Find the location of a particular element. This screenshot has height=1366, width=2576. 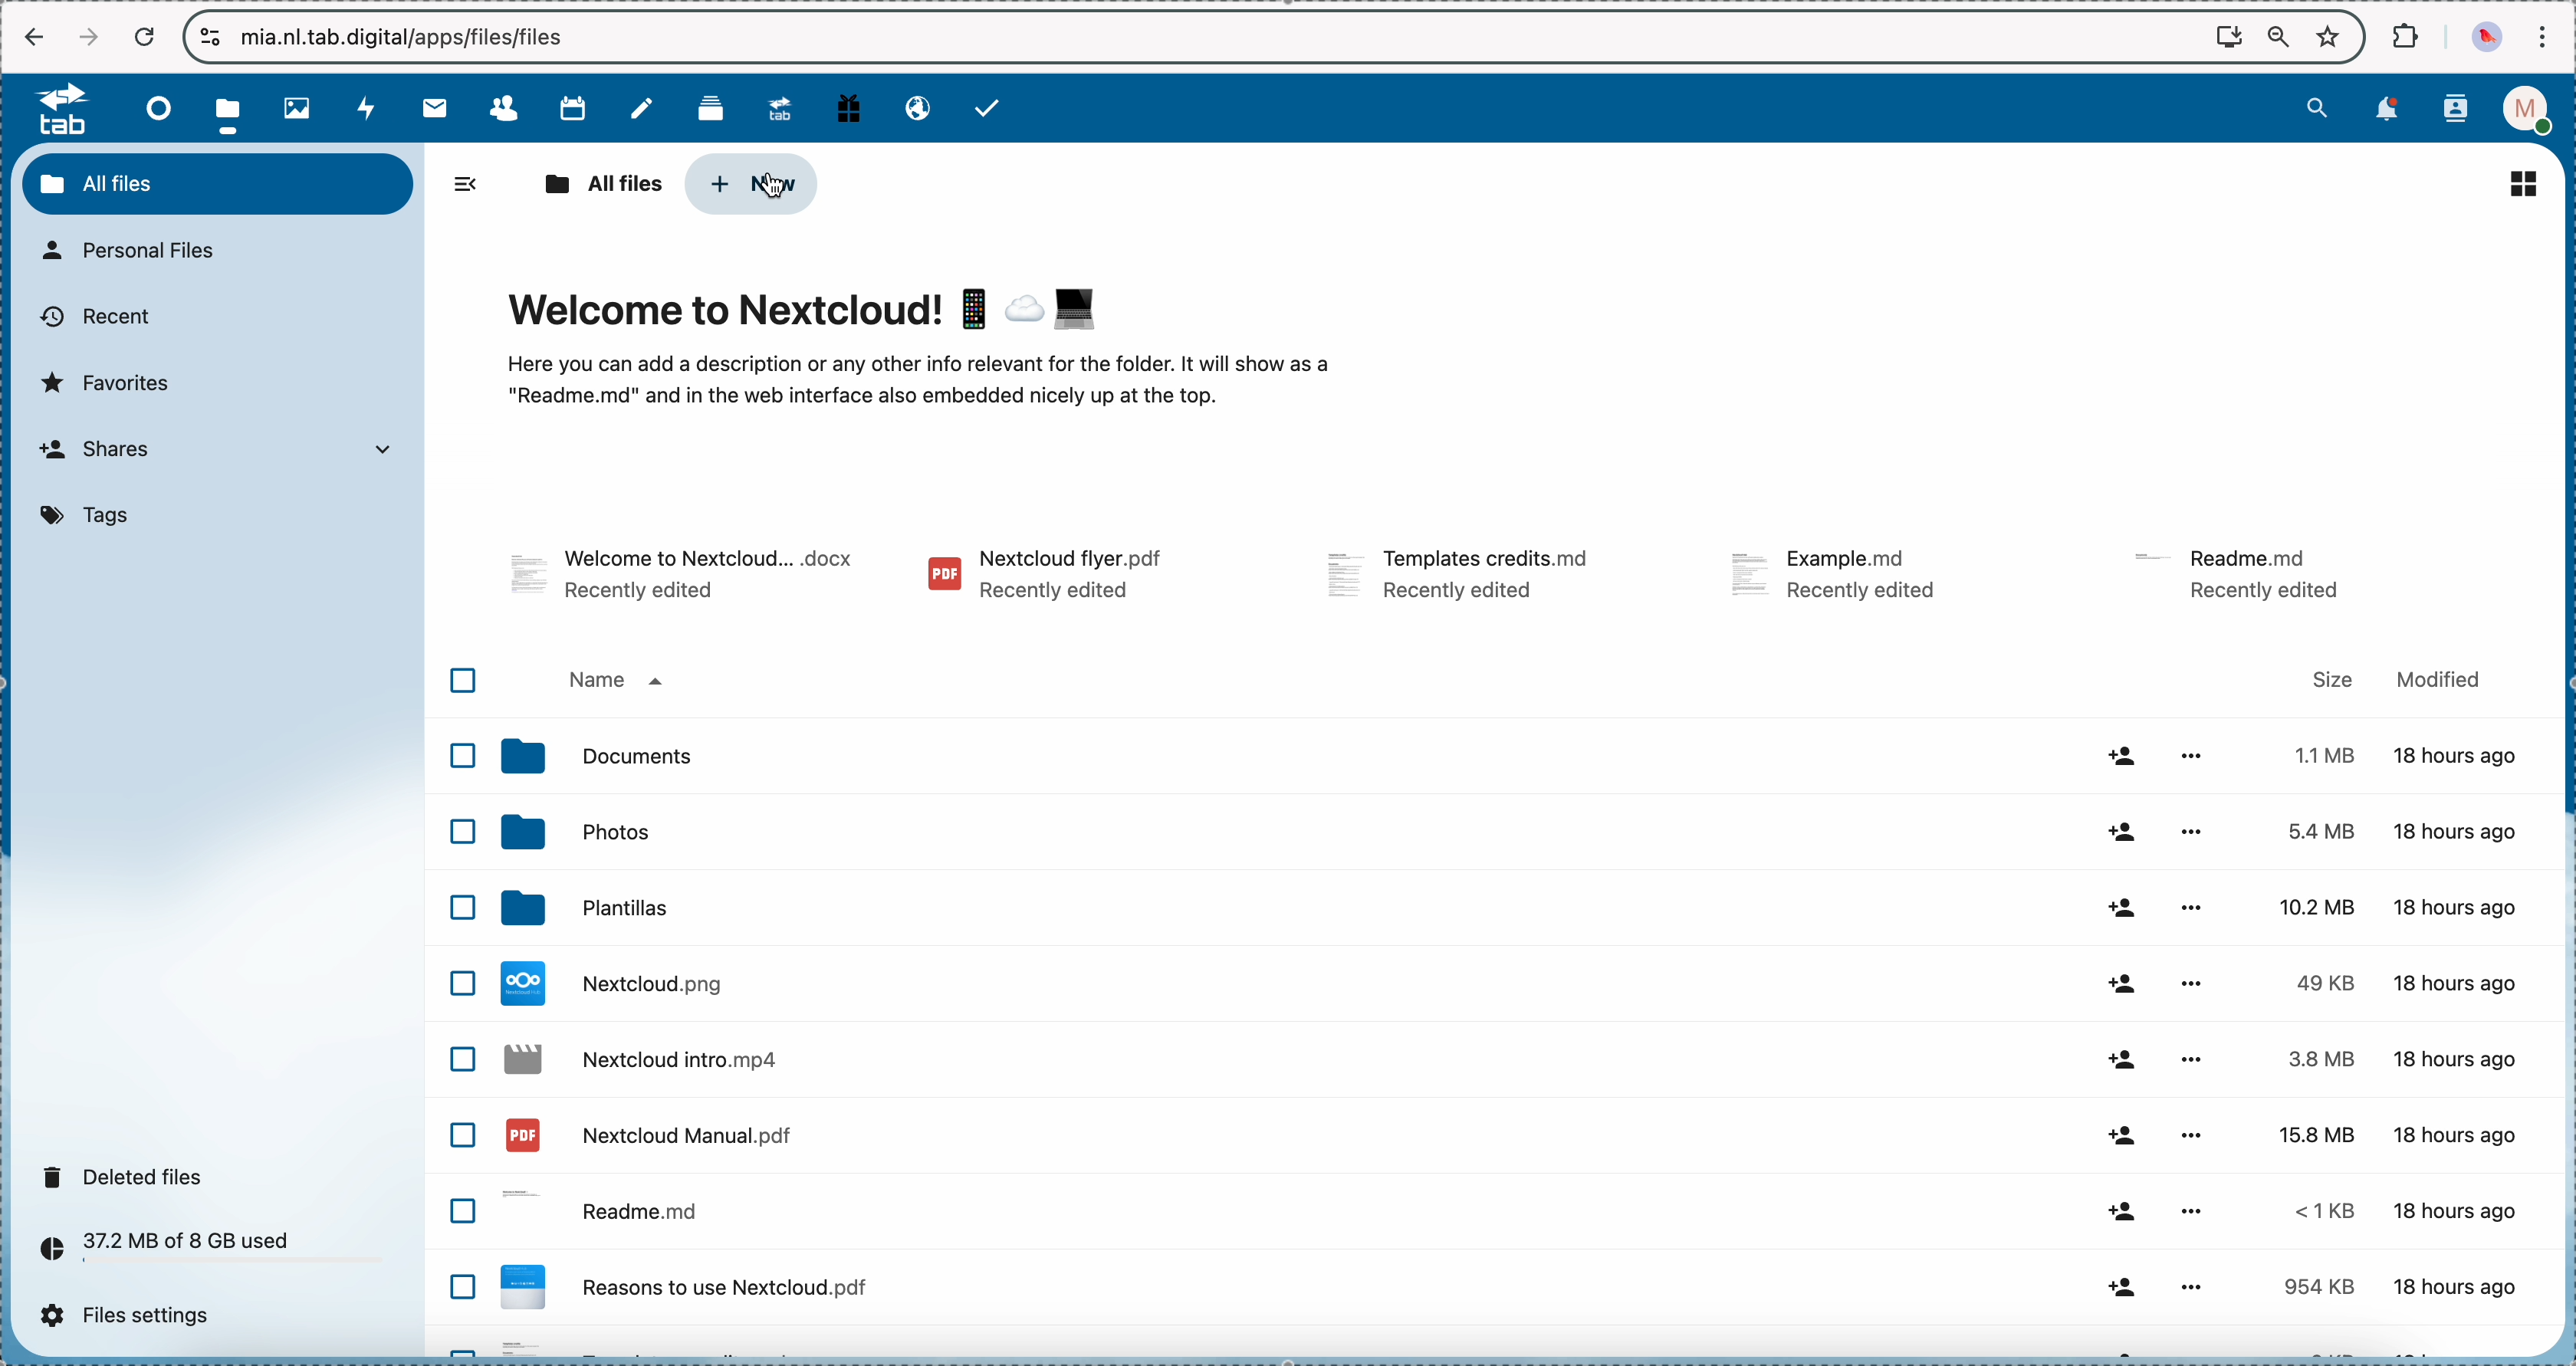

cancel is located at coordinates (143, 38).